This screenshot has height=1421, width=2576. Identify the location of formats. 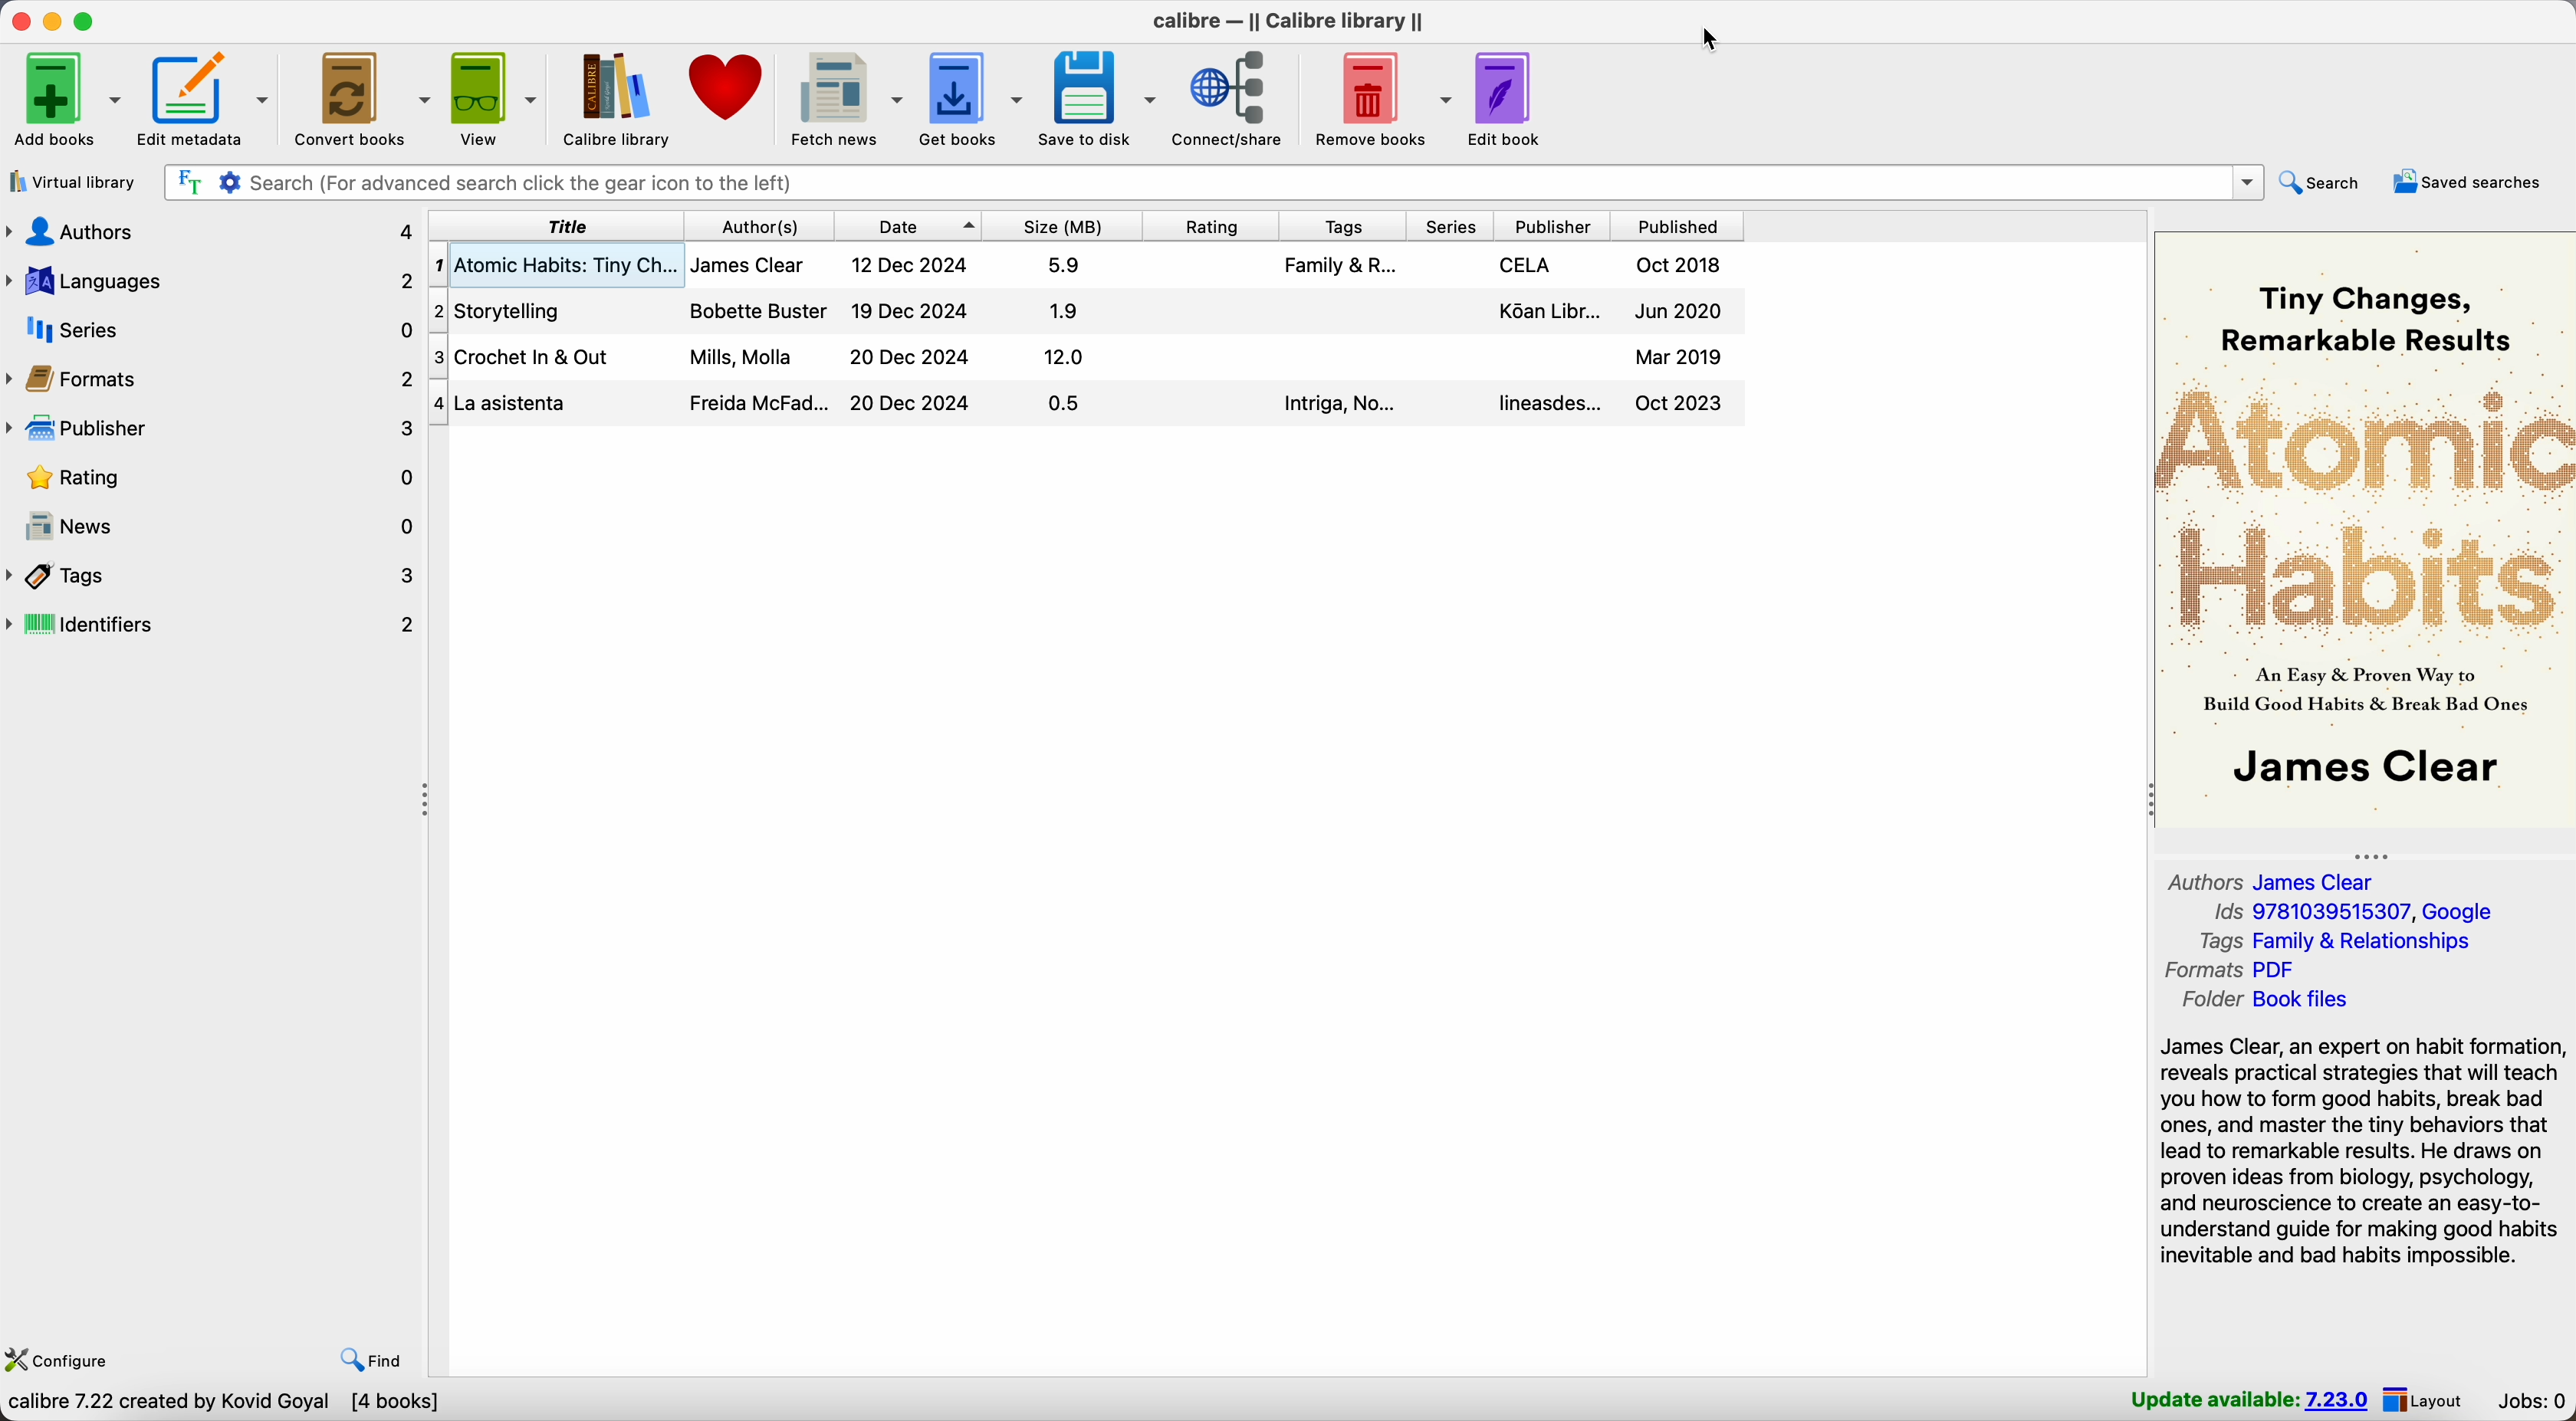
(213, 378).